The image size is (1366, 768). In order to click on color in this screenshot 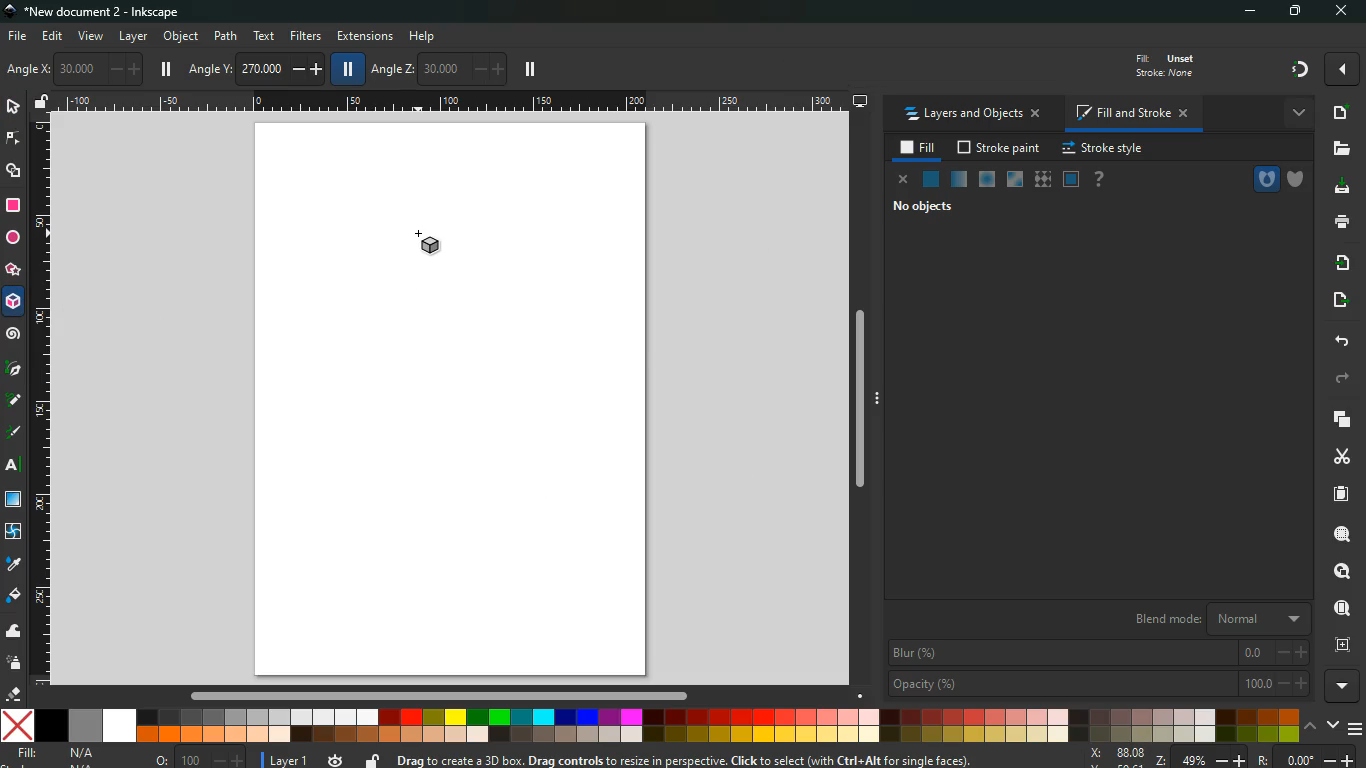, I will do `click(651, 725)`.